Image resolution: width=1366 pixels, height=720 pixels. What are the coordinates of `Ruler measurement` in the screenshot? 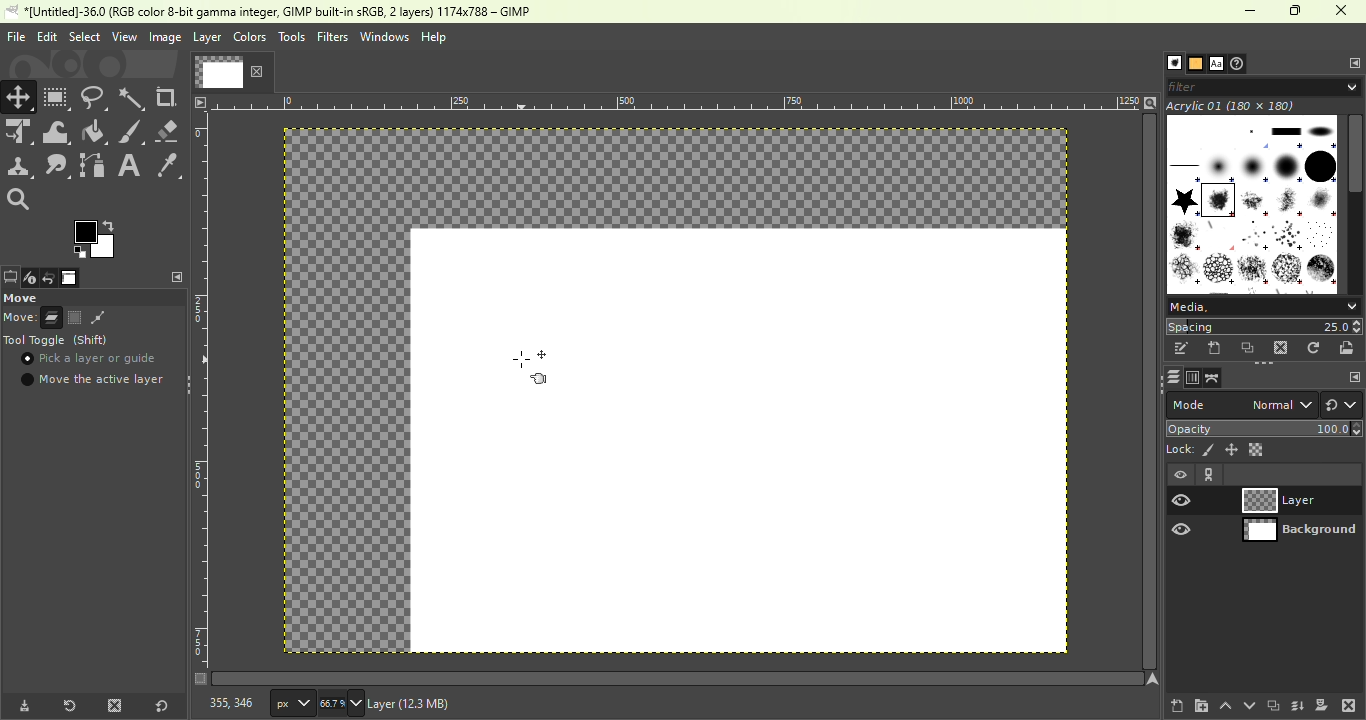 It's located at (677, 101).